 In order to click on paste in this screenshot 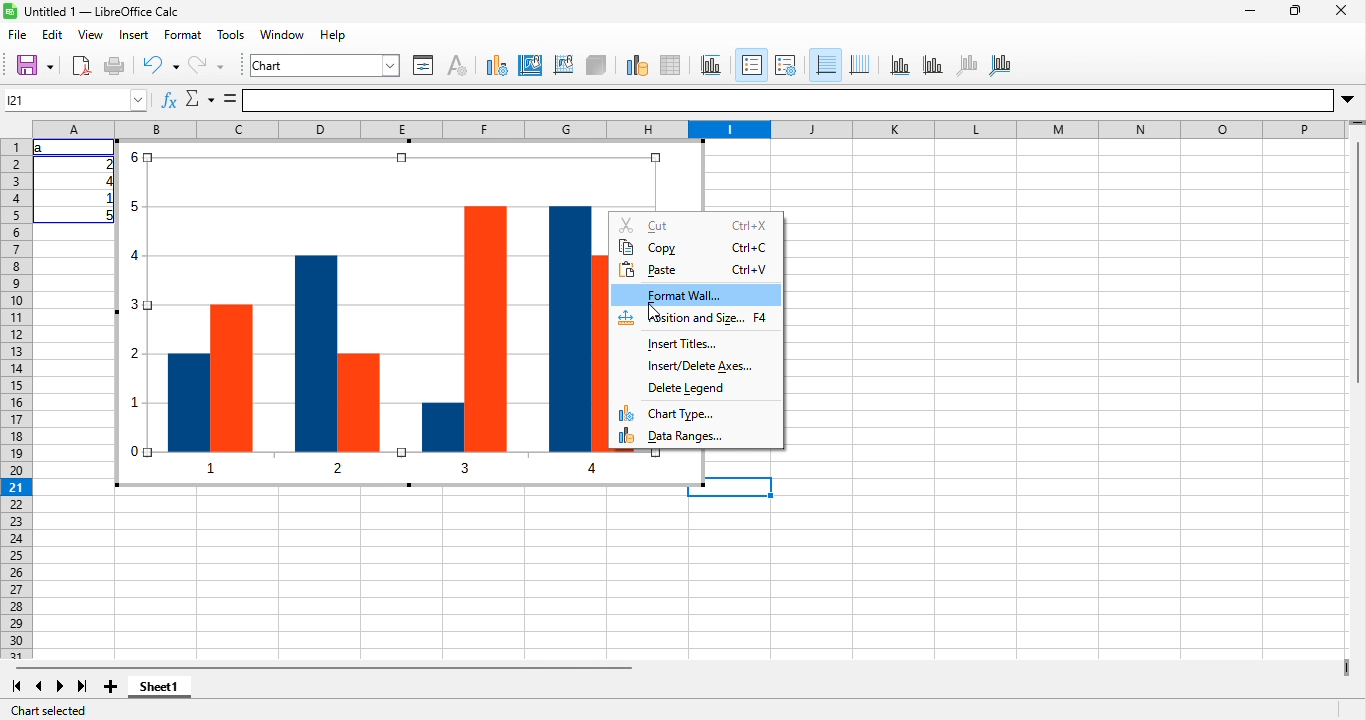, I will do `click(696, 269)`.